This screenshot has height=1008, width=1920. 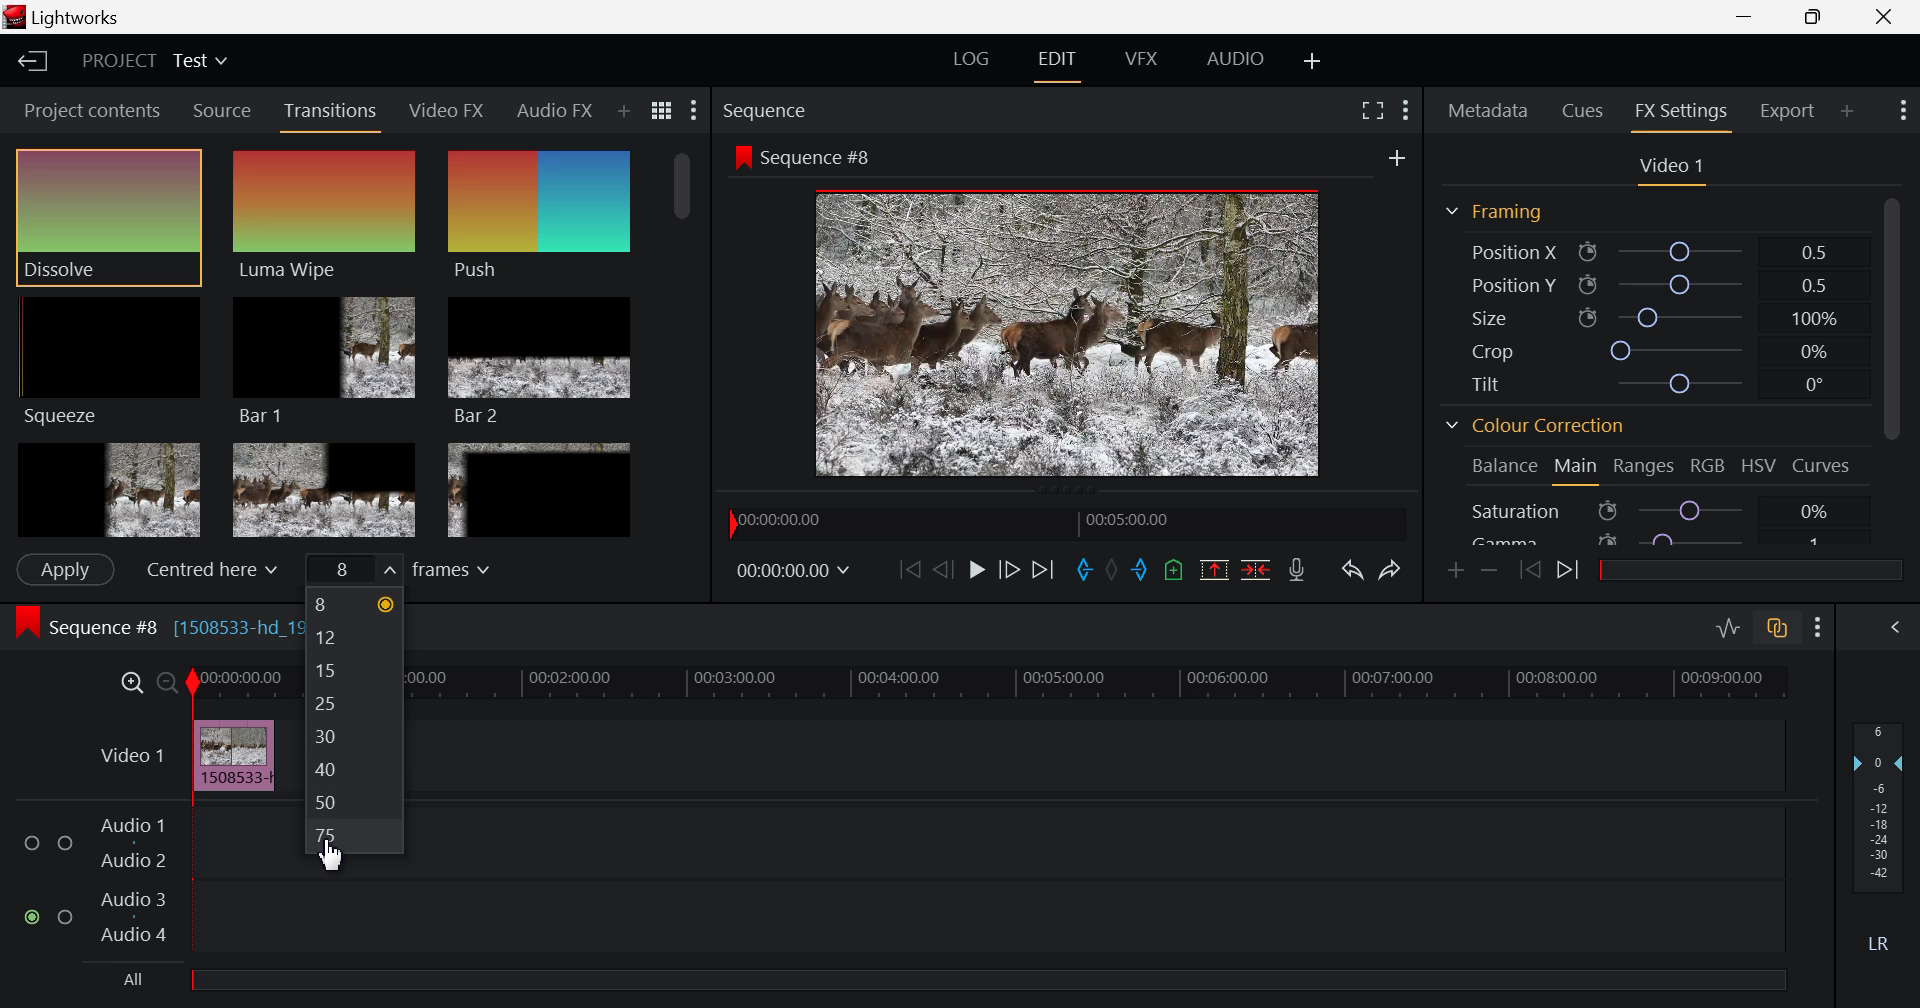 I want to click on Next keyframe, so click(x=1570, y=570).